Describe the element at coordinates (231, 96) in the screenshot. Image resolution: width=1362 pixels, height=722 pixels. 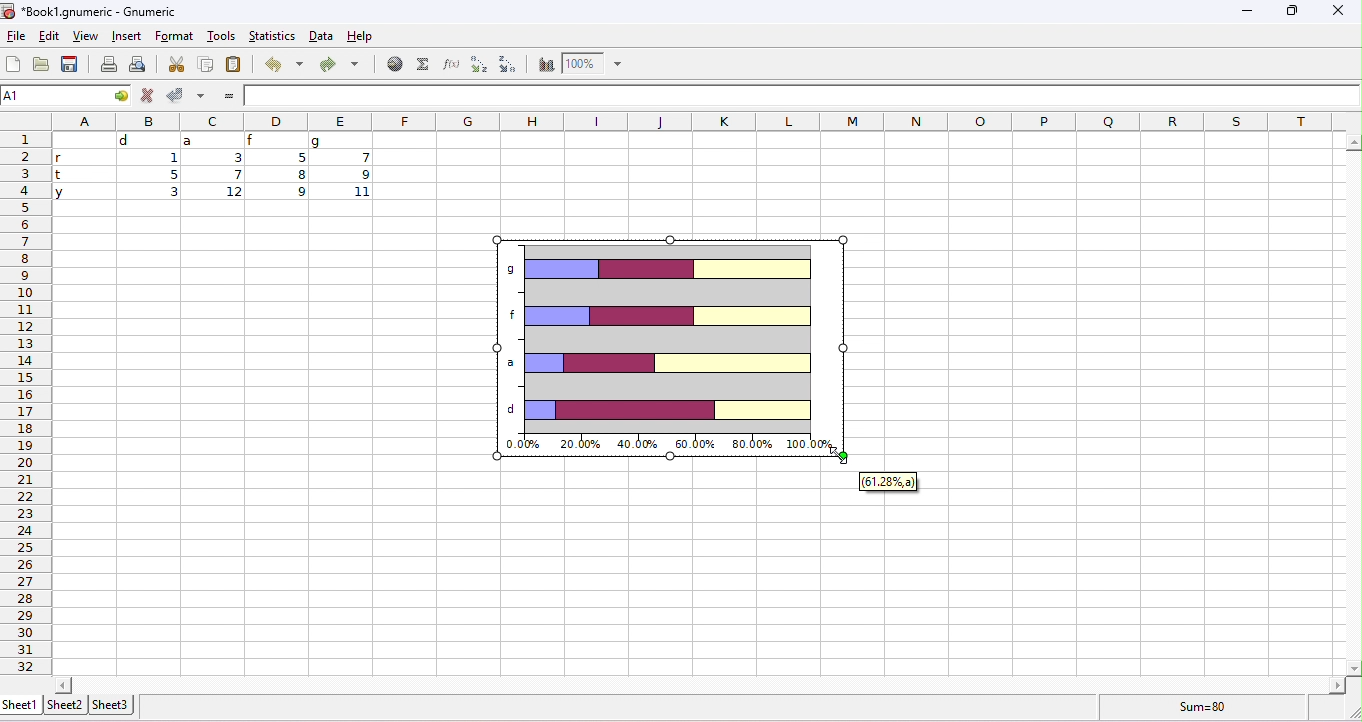
I see `=` at that location.